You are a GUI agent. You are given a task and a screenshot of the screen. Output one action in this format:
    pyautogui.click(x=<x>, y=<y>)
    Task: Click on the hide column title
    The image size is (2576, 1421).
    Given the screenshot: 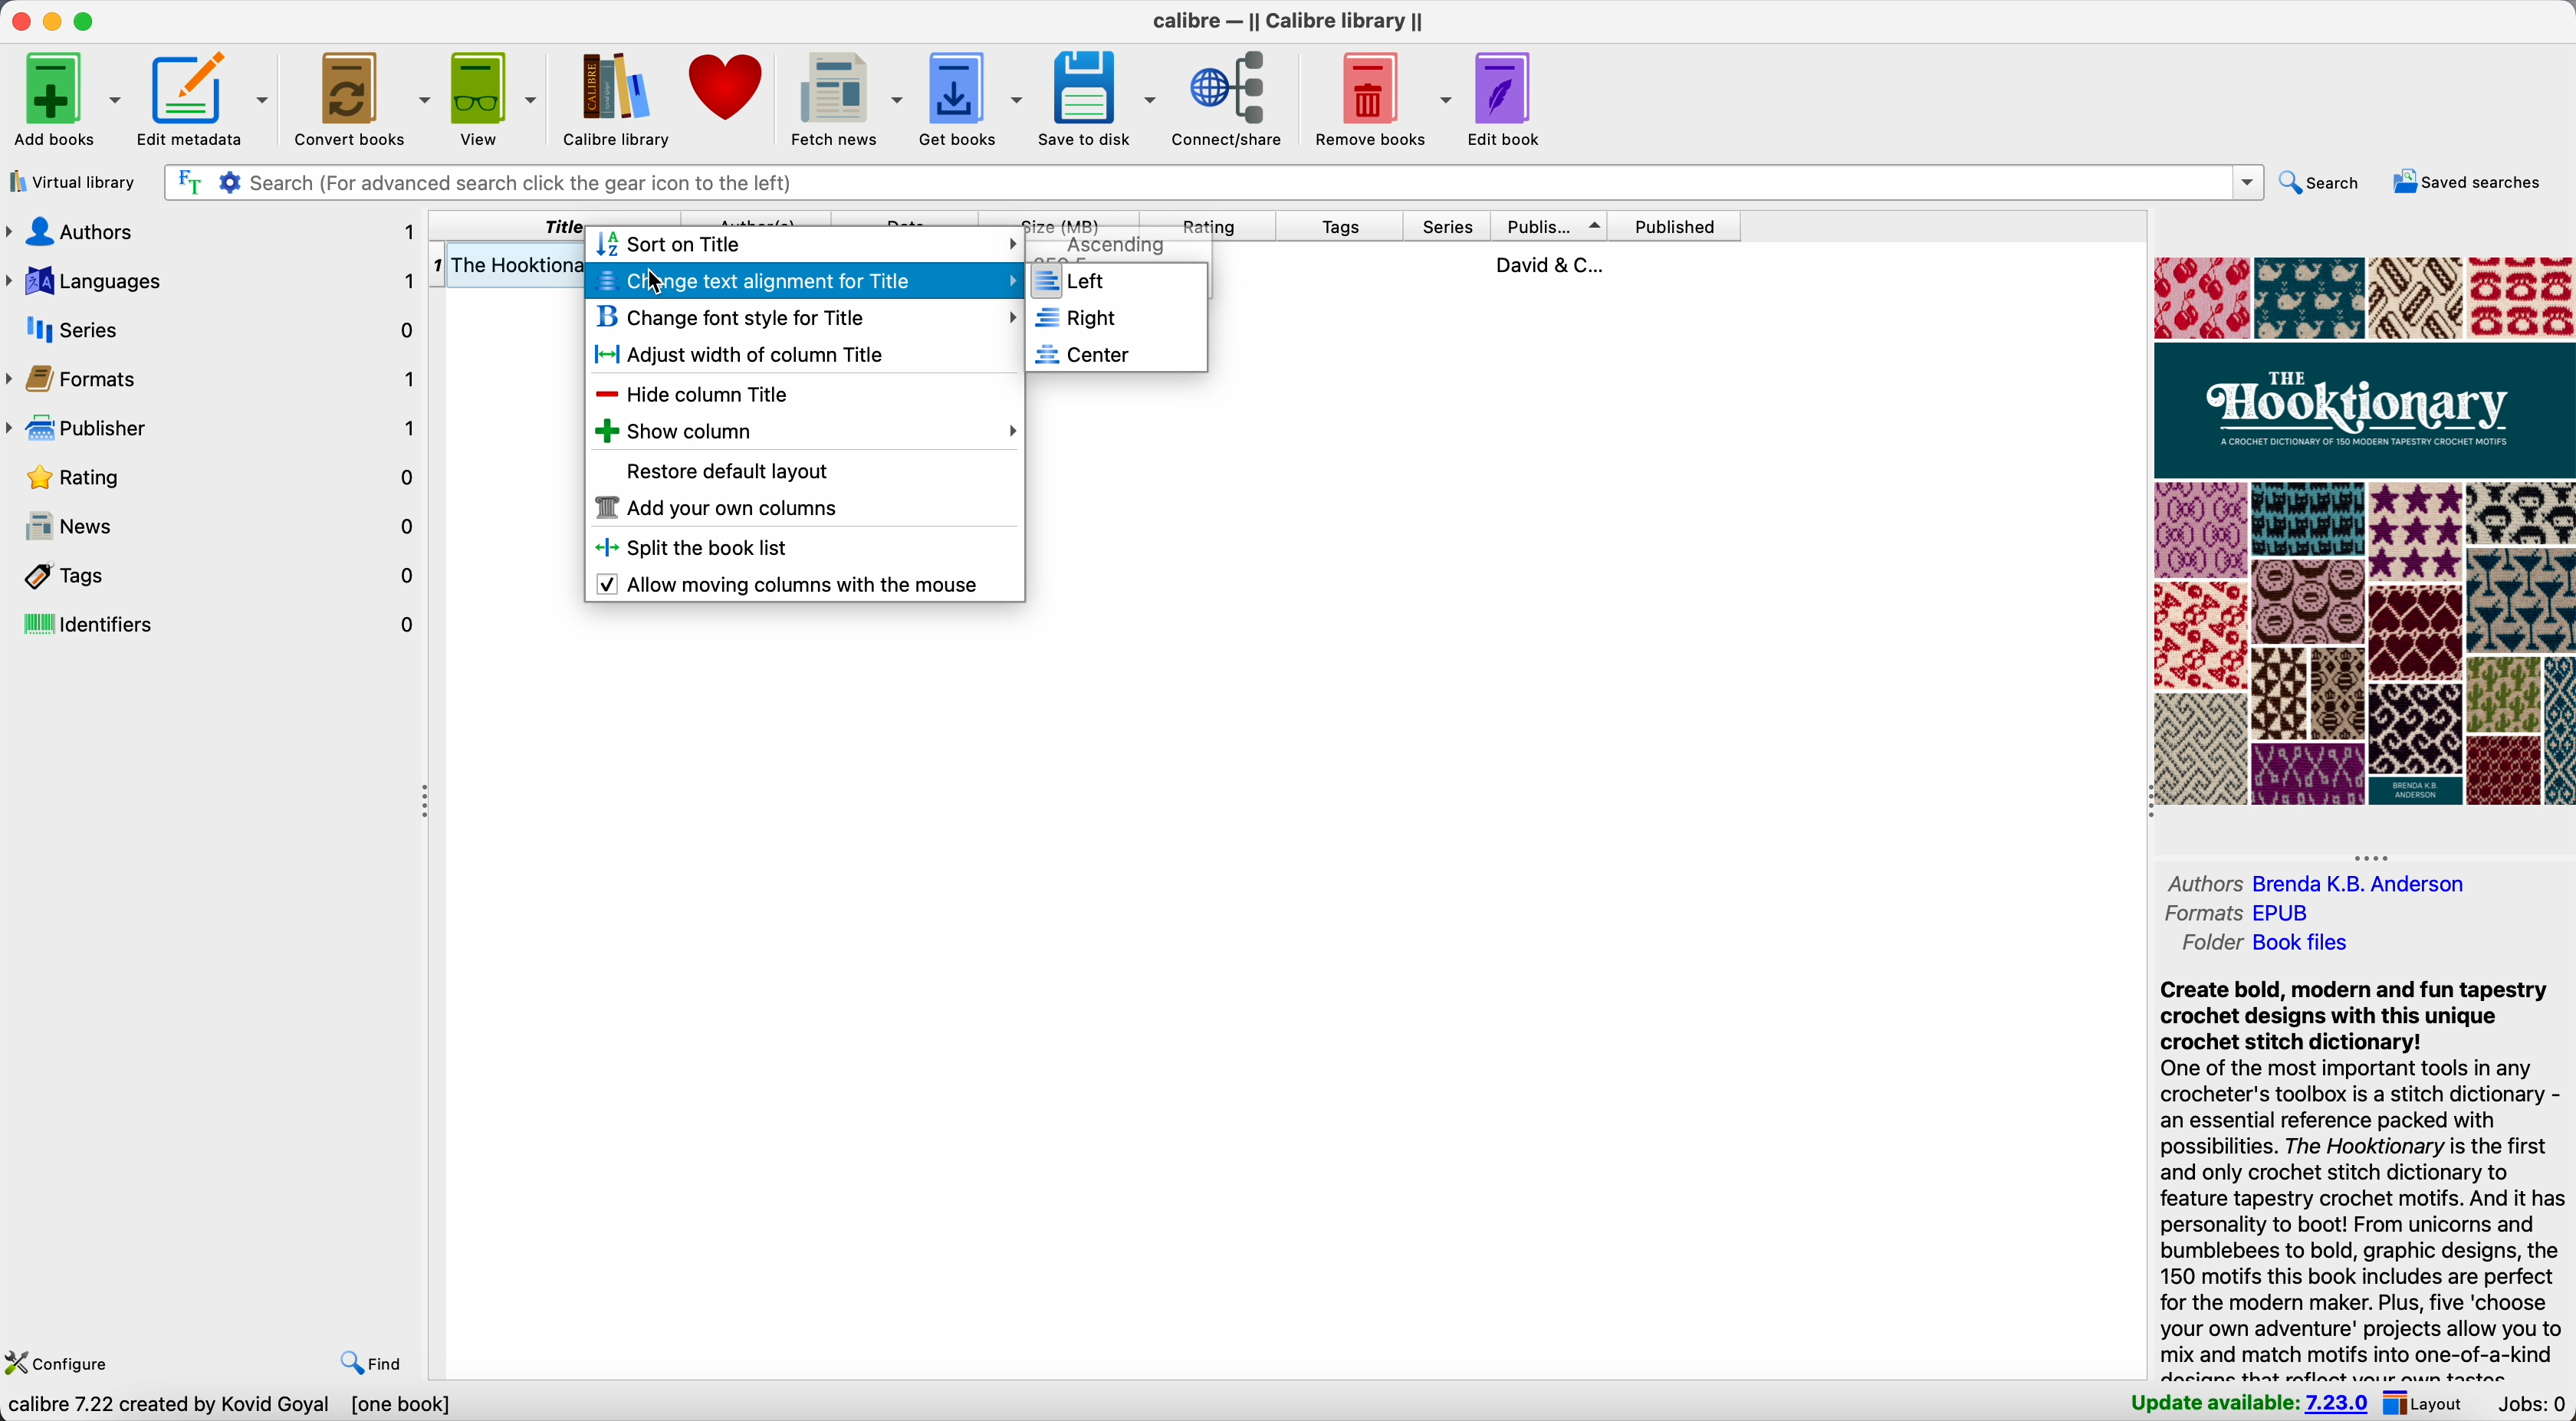 What is the action you would take?
    pyautogui.click(x=701, y=395)
    